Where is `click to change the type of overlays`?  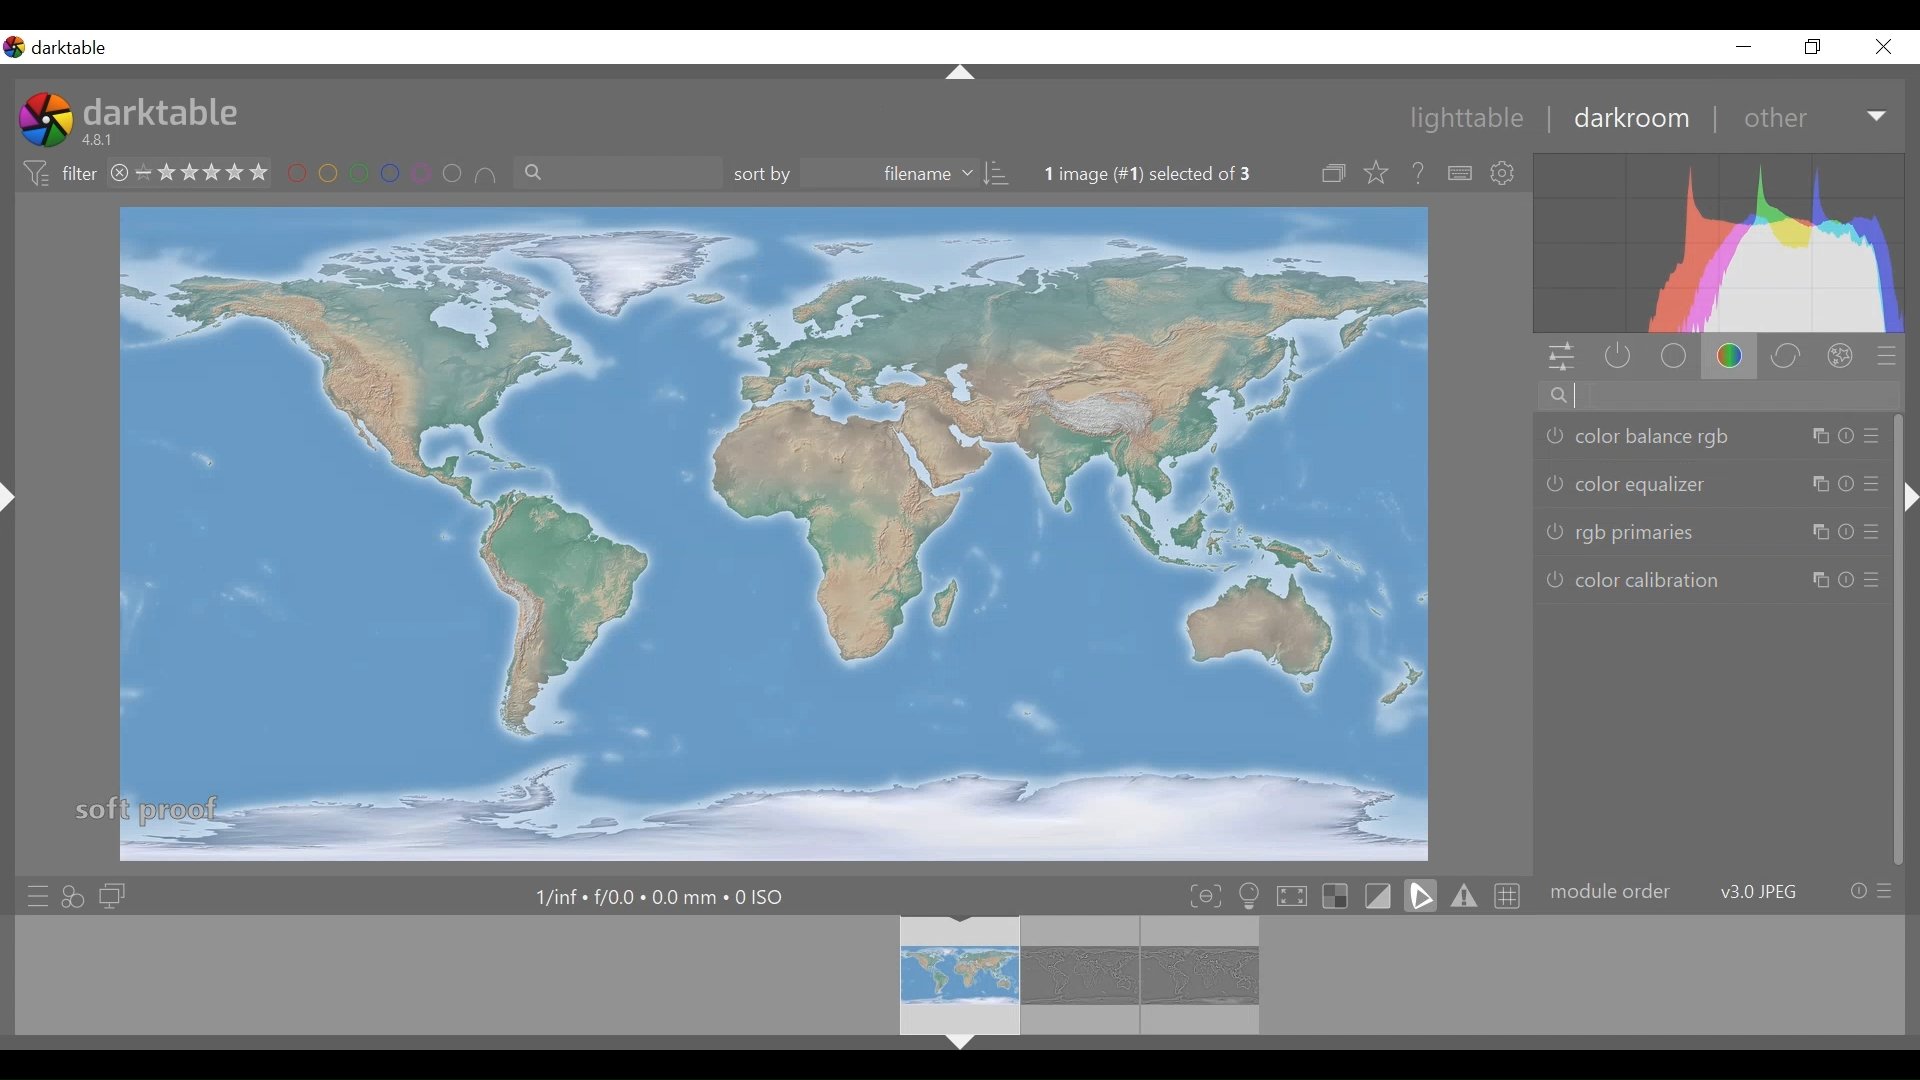 click to change the type of overlays is located at coordinates (1378, 174).